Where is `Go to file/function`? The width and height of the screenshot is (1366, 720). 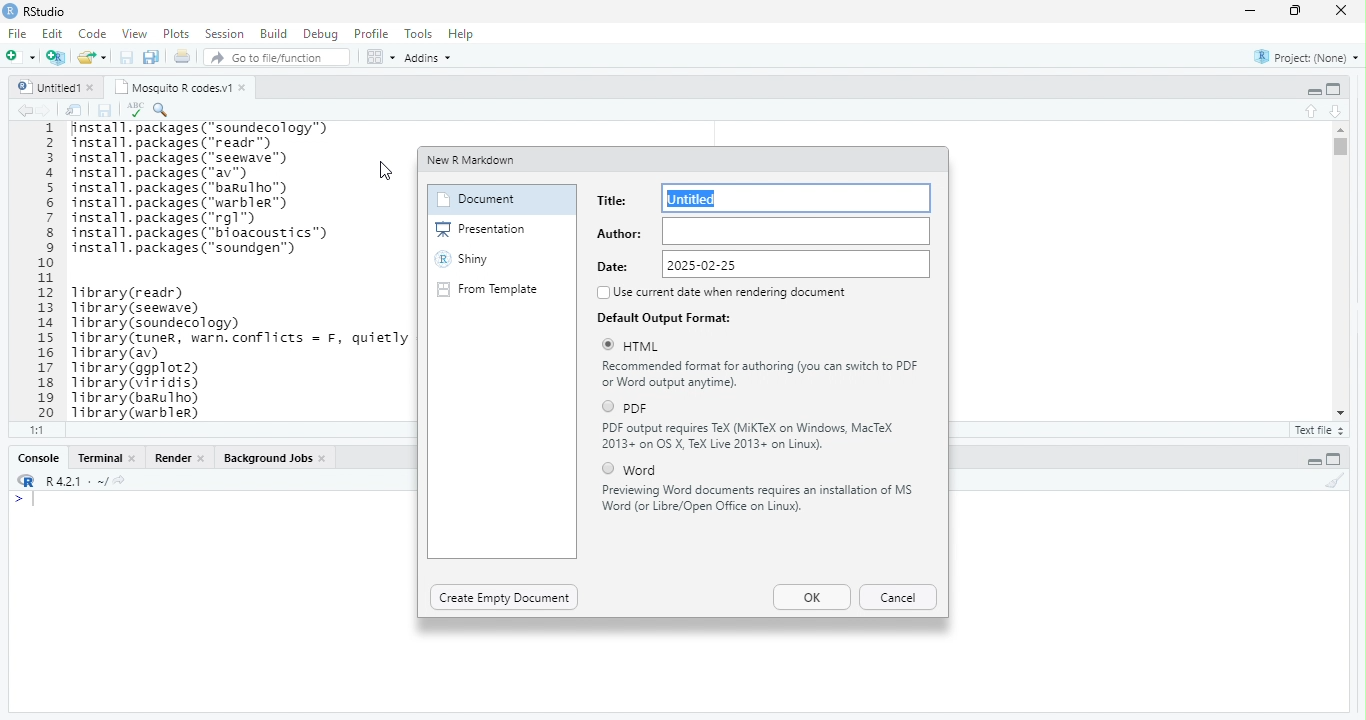 Go to file/function is located at coordinates (278, 57).